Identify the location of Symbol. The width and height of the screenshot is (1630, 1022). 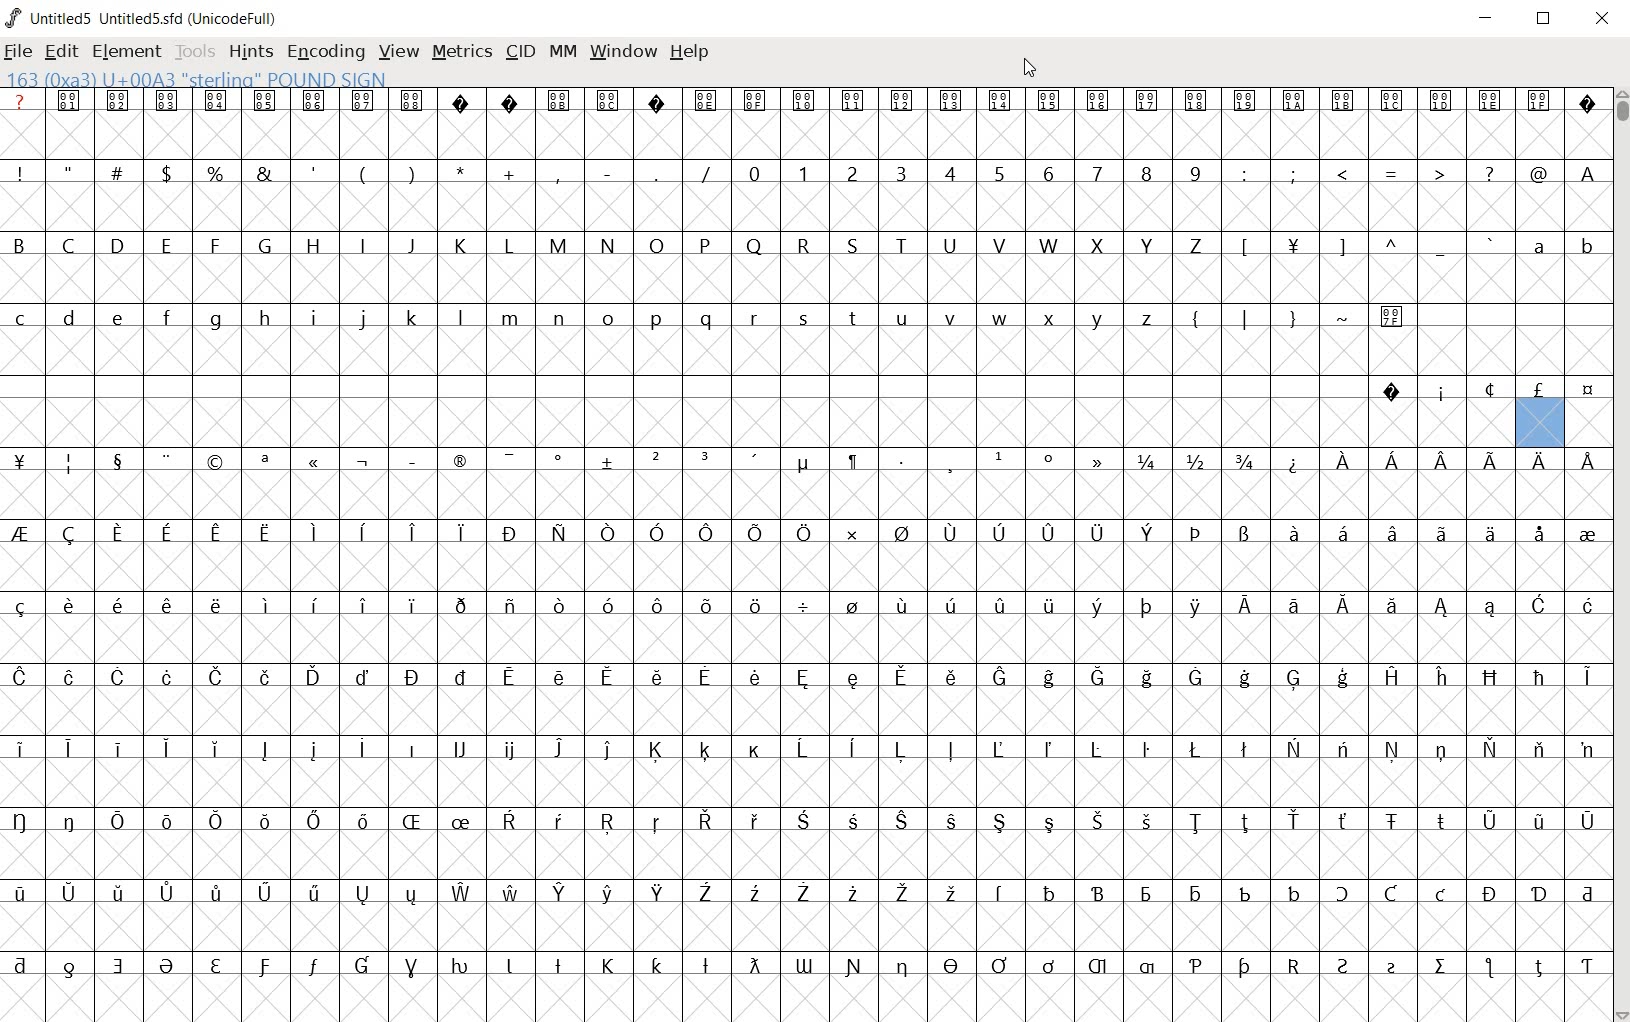
(164, 605).